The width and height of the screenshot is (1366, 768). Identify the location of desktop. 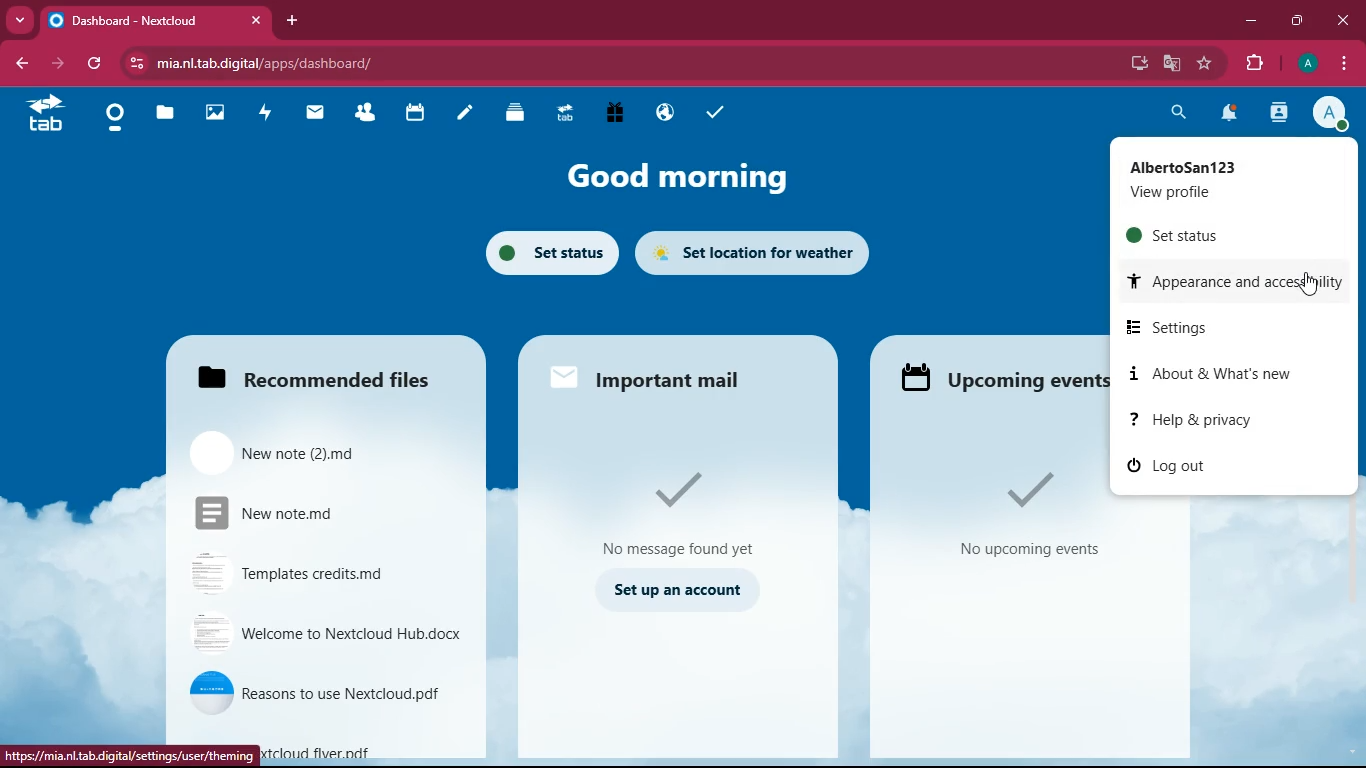
(1128, 61).